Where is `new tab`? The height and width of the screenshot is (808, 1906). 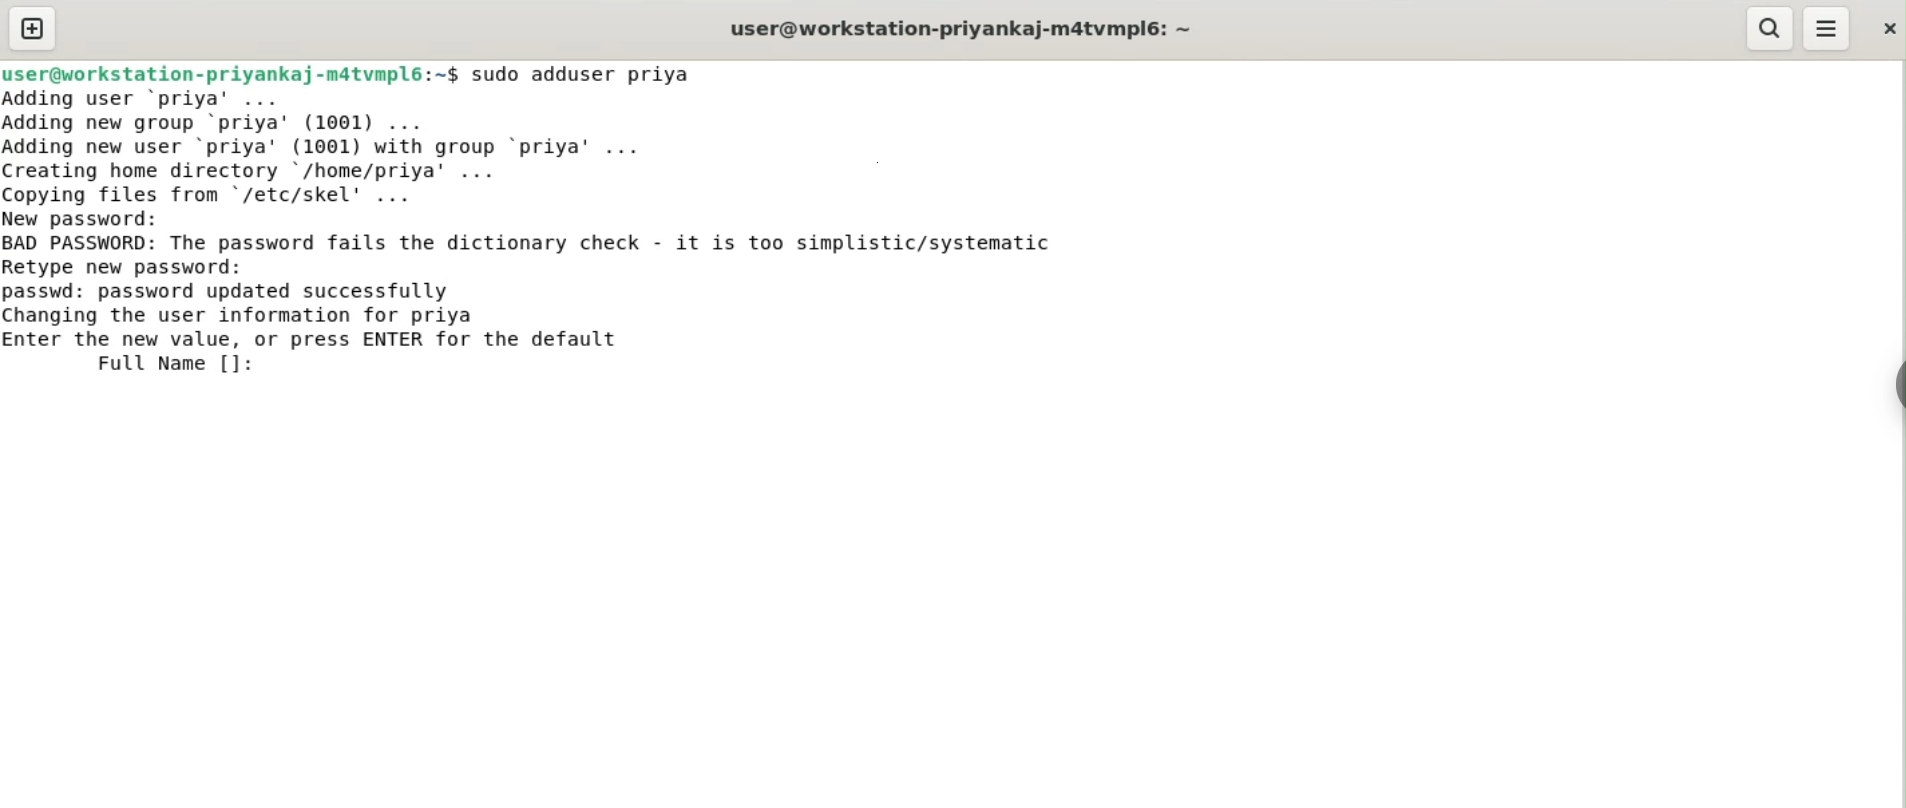 new tab is located at coordinates (33, 28).